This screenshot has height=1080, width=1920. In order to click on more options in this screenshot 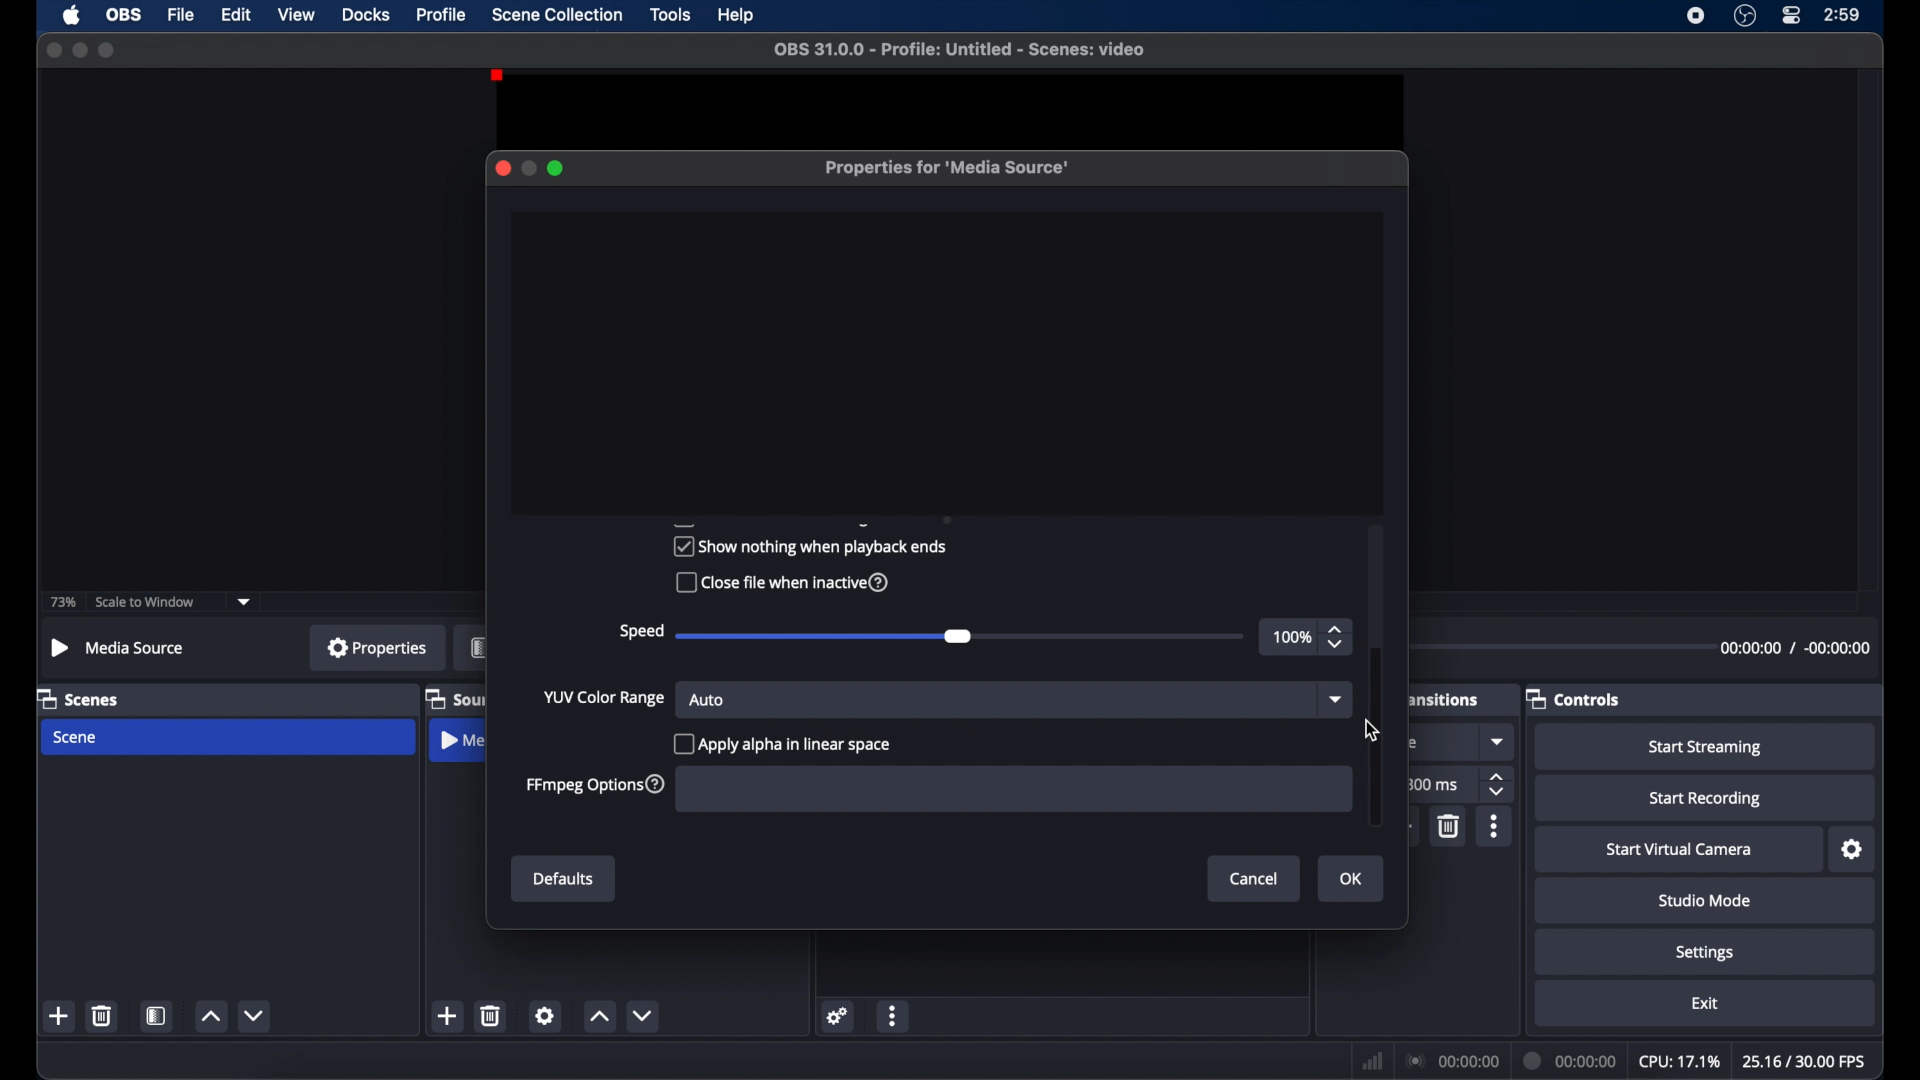, I will do `click(1495, 827)`.